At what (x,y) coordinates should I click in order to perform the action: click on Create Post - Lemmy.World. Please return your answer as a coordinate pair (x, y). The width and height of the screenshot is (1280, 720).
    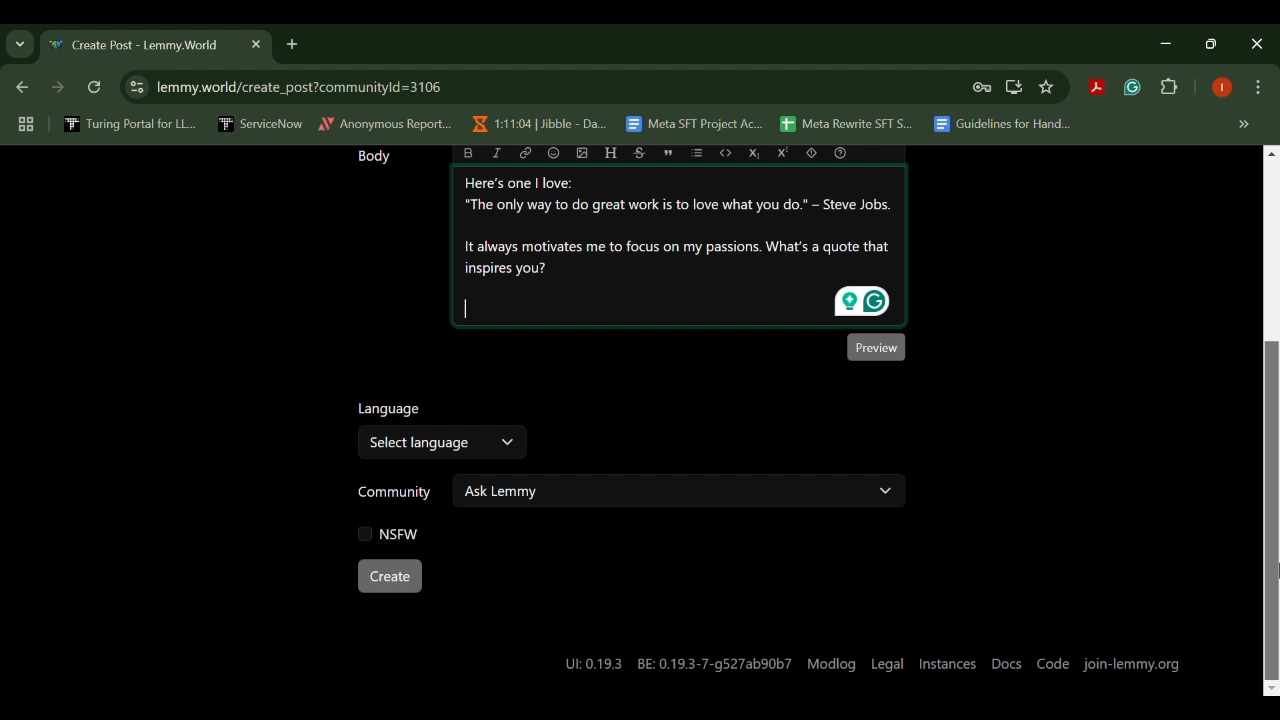
    Looking at the image, I should click on (138, 46).